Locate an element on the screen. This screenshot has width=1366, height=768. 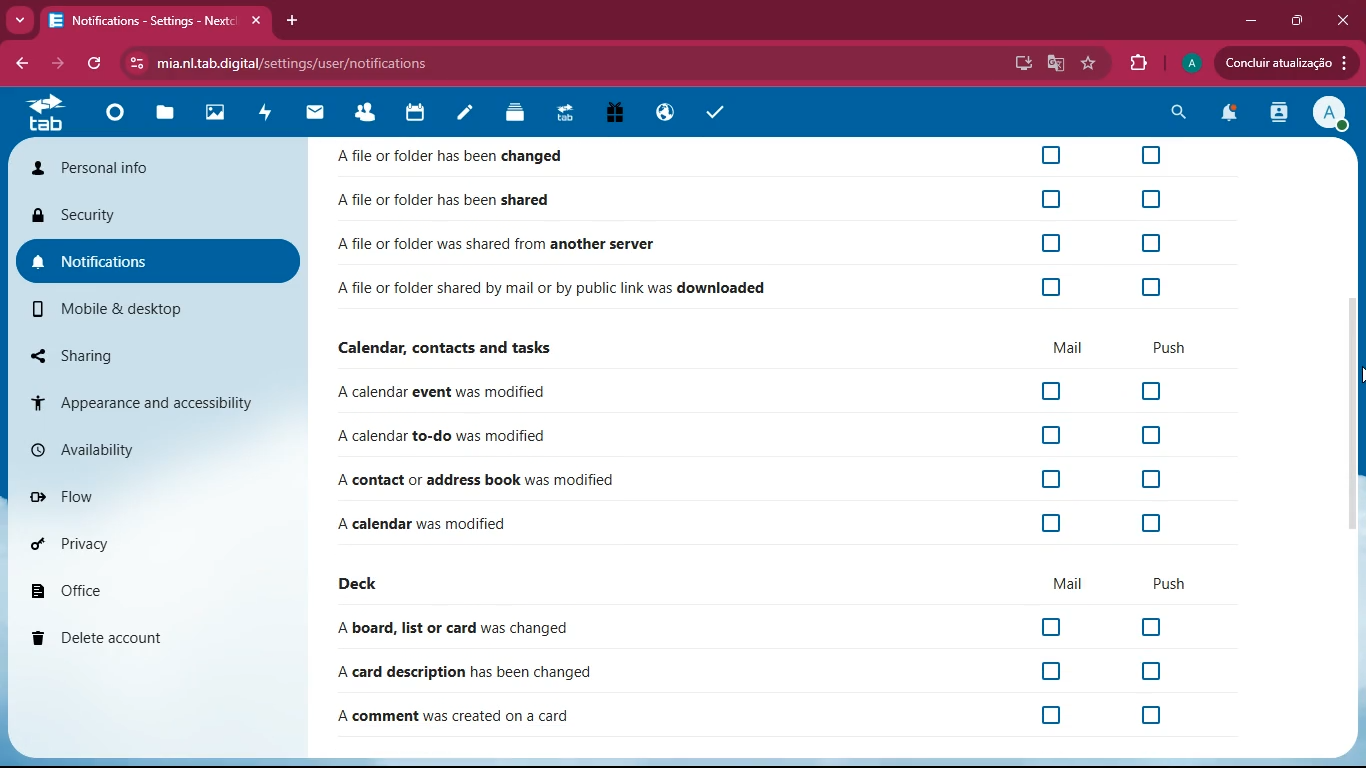
notes is located at coordinates (466, 115).